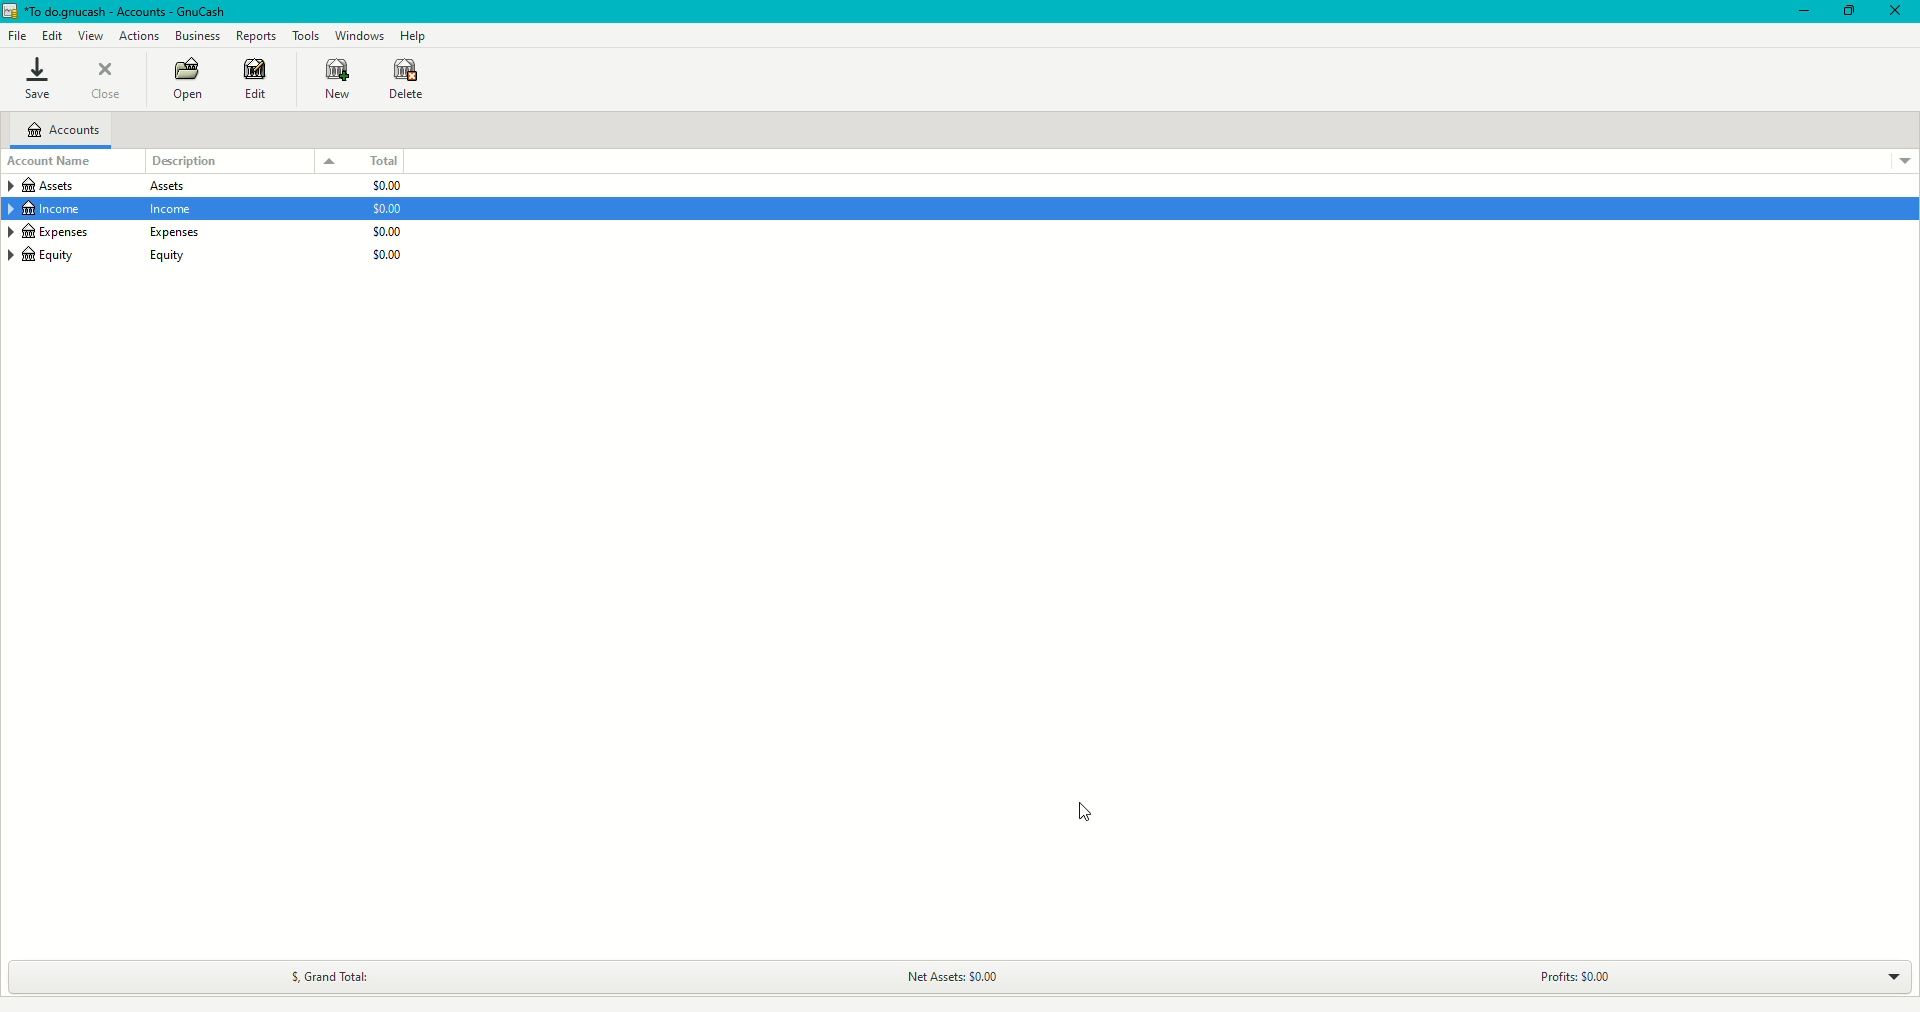  Describe the element at coordinates (99, 233) in the screenshot. I see `Expenses` at that location.